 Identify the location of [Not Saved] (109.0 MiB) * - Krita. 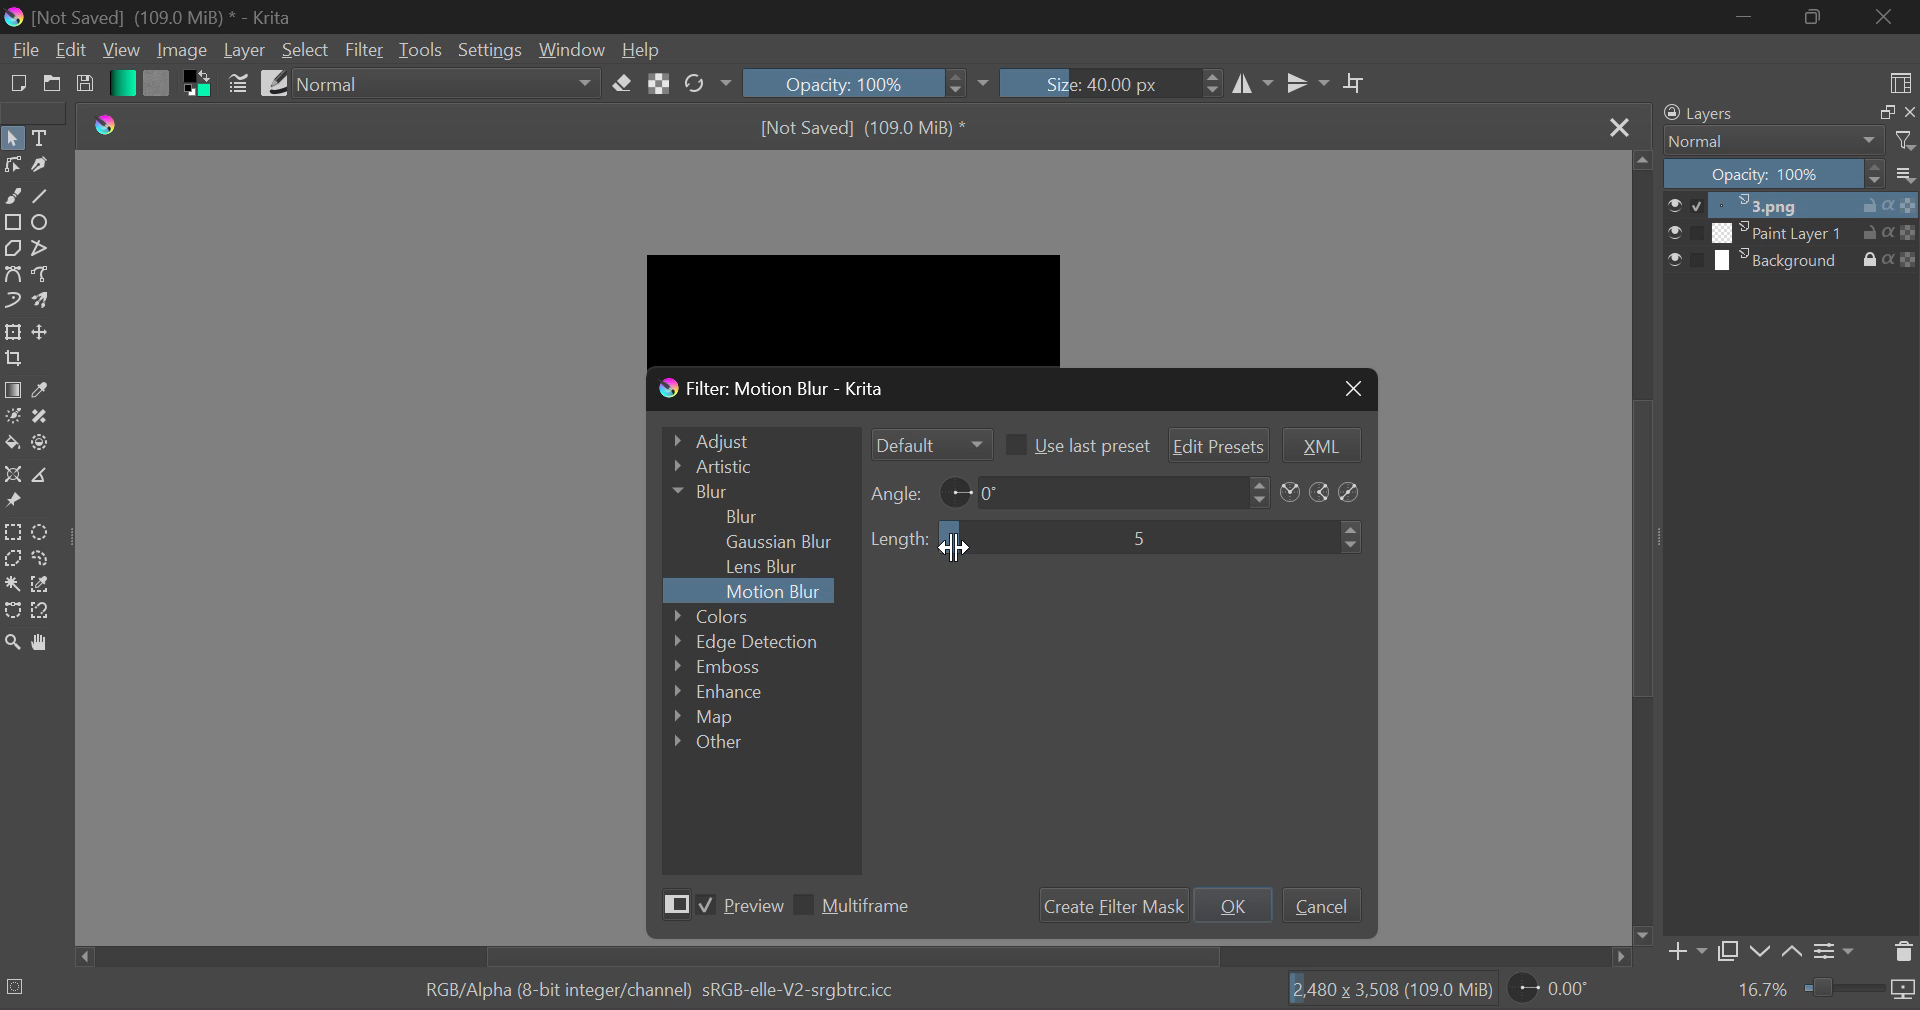
(170, 16).